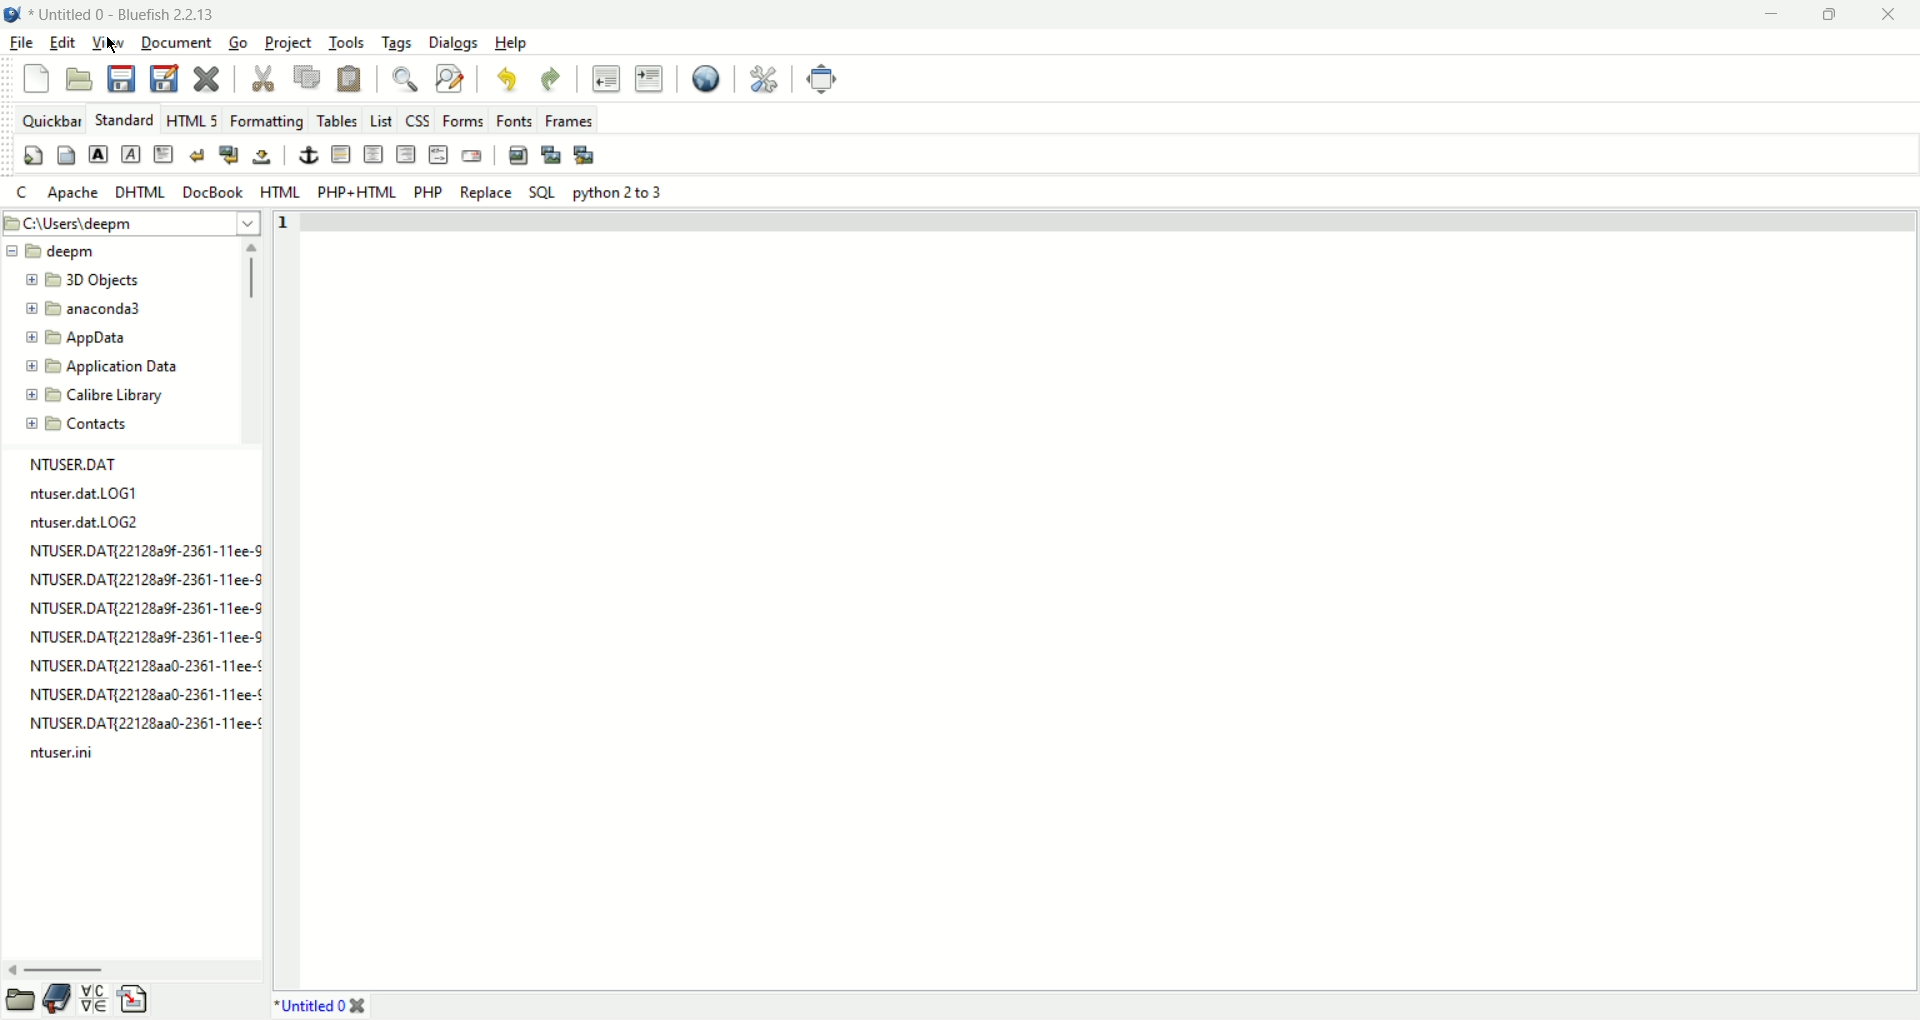 The image size is (1920, 1020). Describe the element at coordinates (403, 155) in the screenshot. I see `right justify` at that location.